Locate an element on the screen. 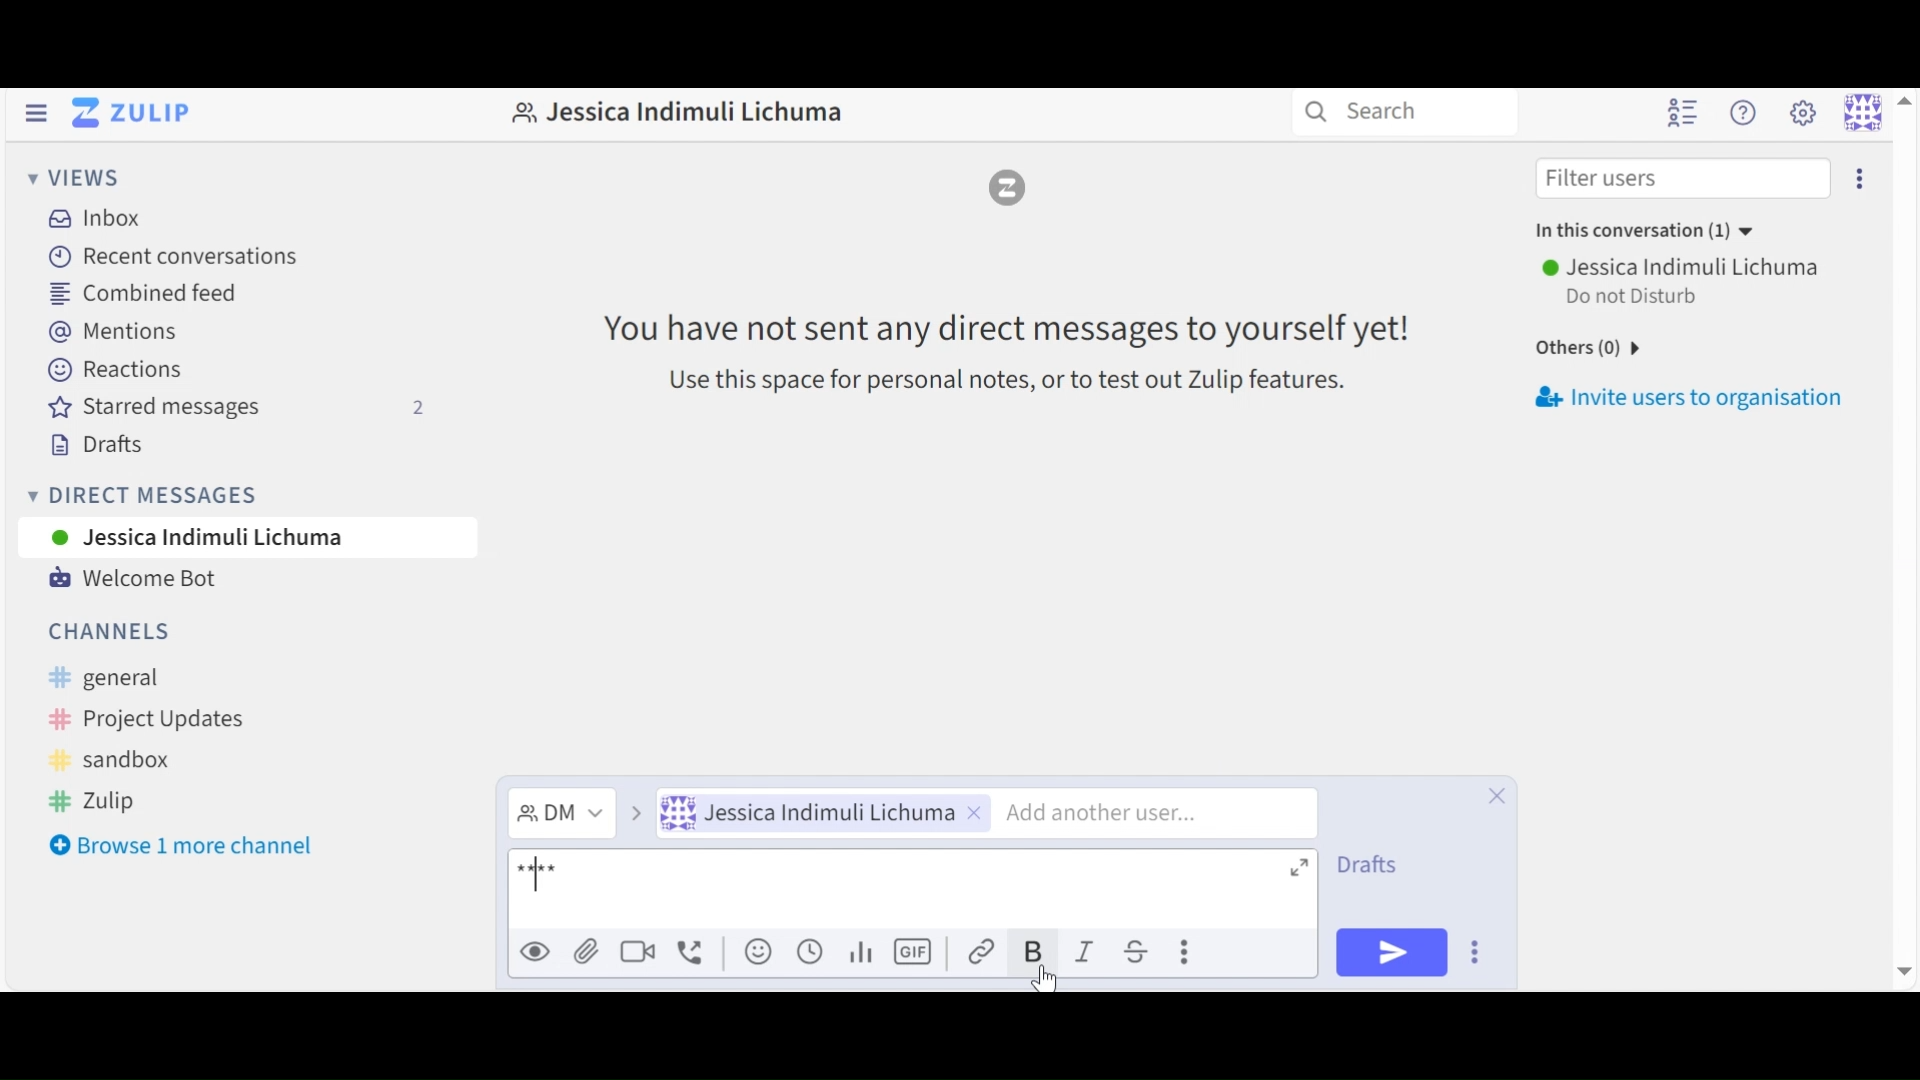  Send is located at coordinates (1391, 951).